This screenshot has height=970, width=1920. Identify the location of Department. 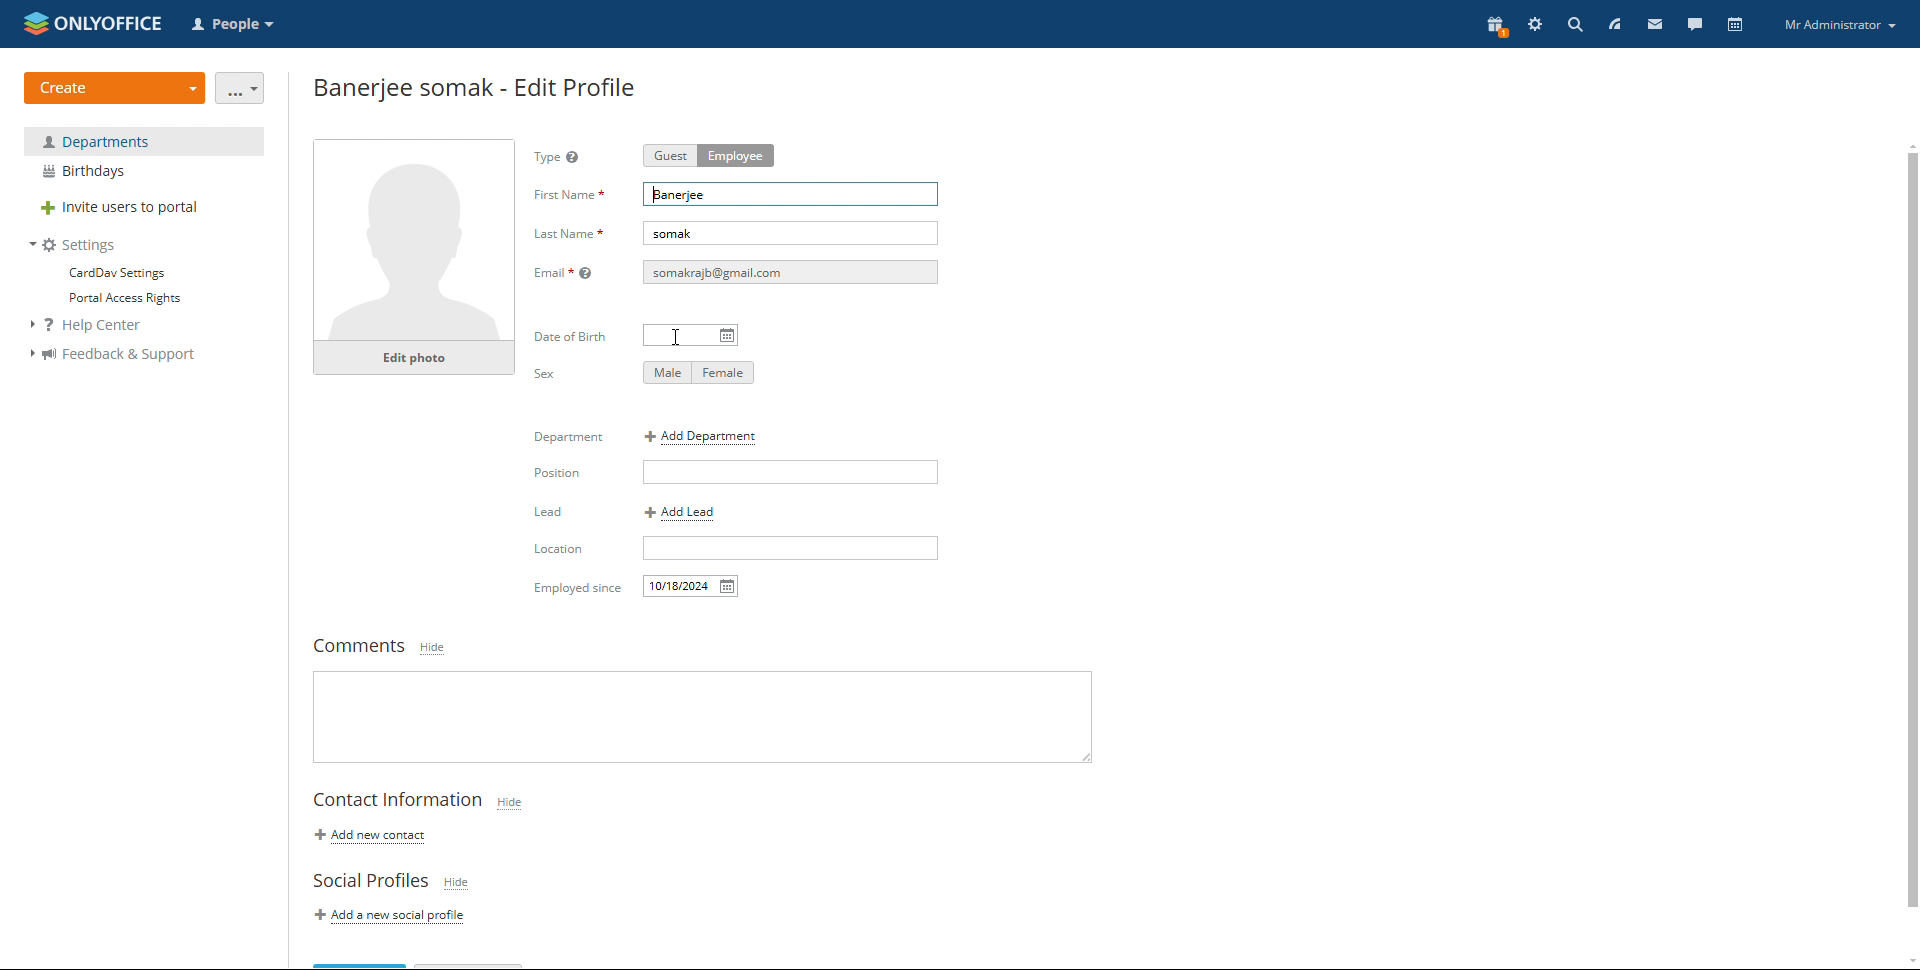
(565, 439).